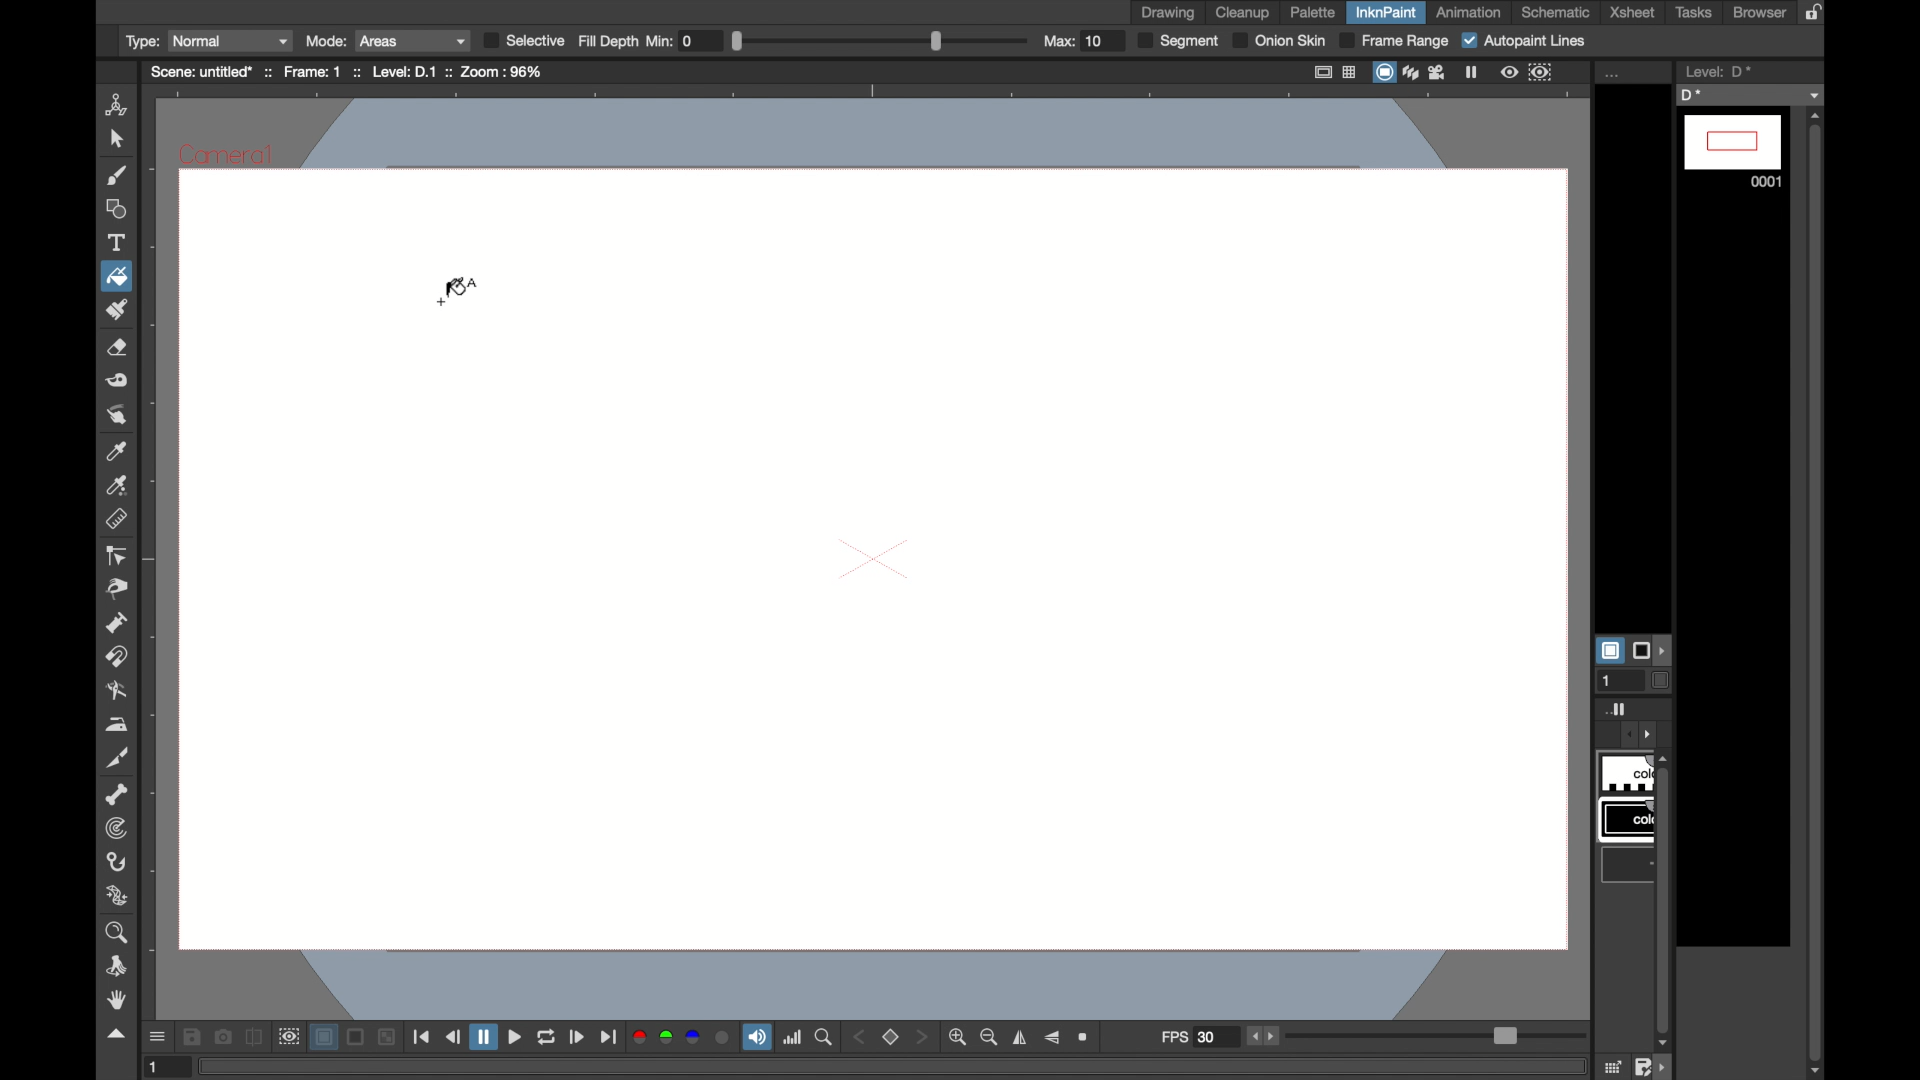 The height and width of the screenshot is (1080, 1920). Describe the element at coordinates (824, 1038) in the screenshot. I see `zoom` at that location.